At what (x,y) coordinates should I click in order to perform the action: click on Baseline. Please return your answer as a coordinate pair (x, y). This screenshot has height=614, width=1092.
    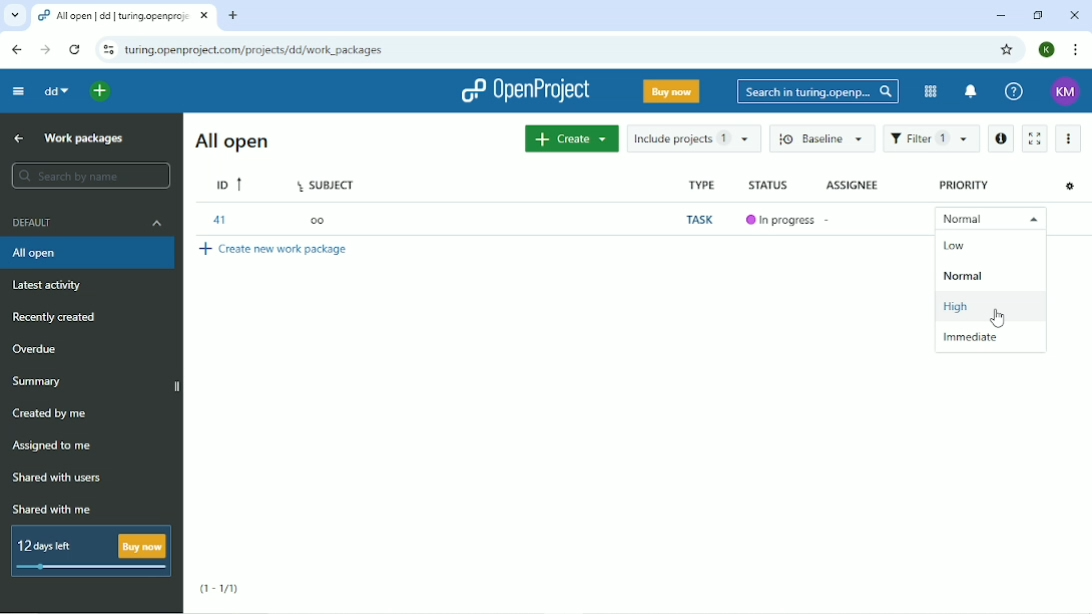
    Looking at the image, I should click on (820, 139).